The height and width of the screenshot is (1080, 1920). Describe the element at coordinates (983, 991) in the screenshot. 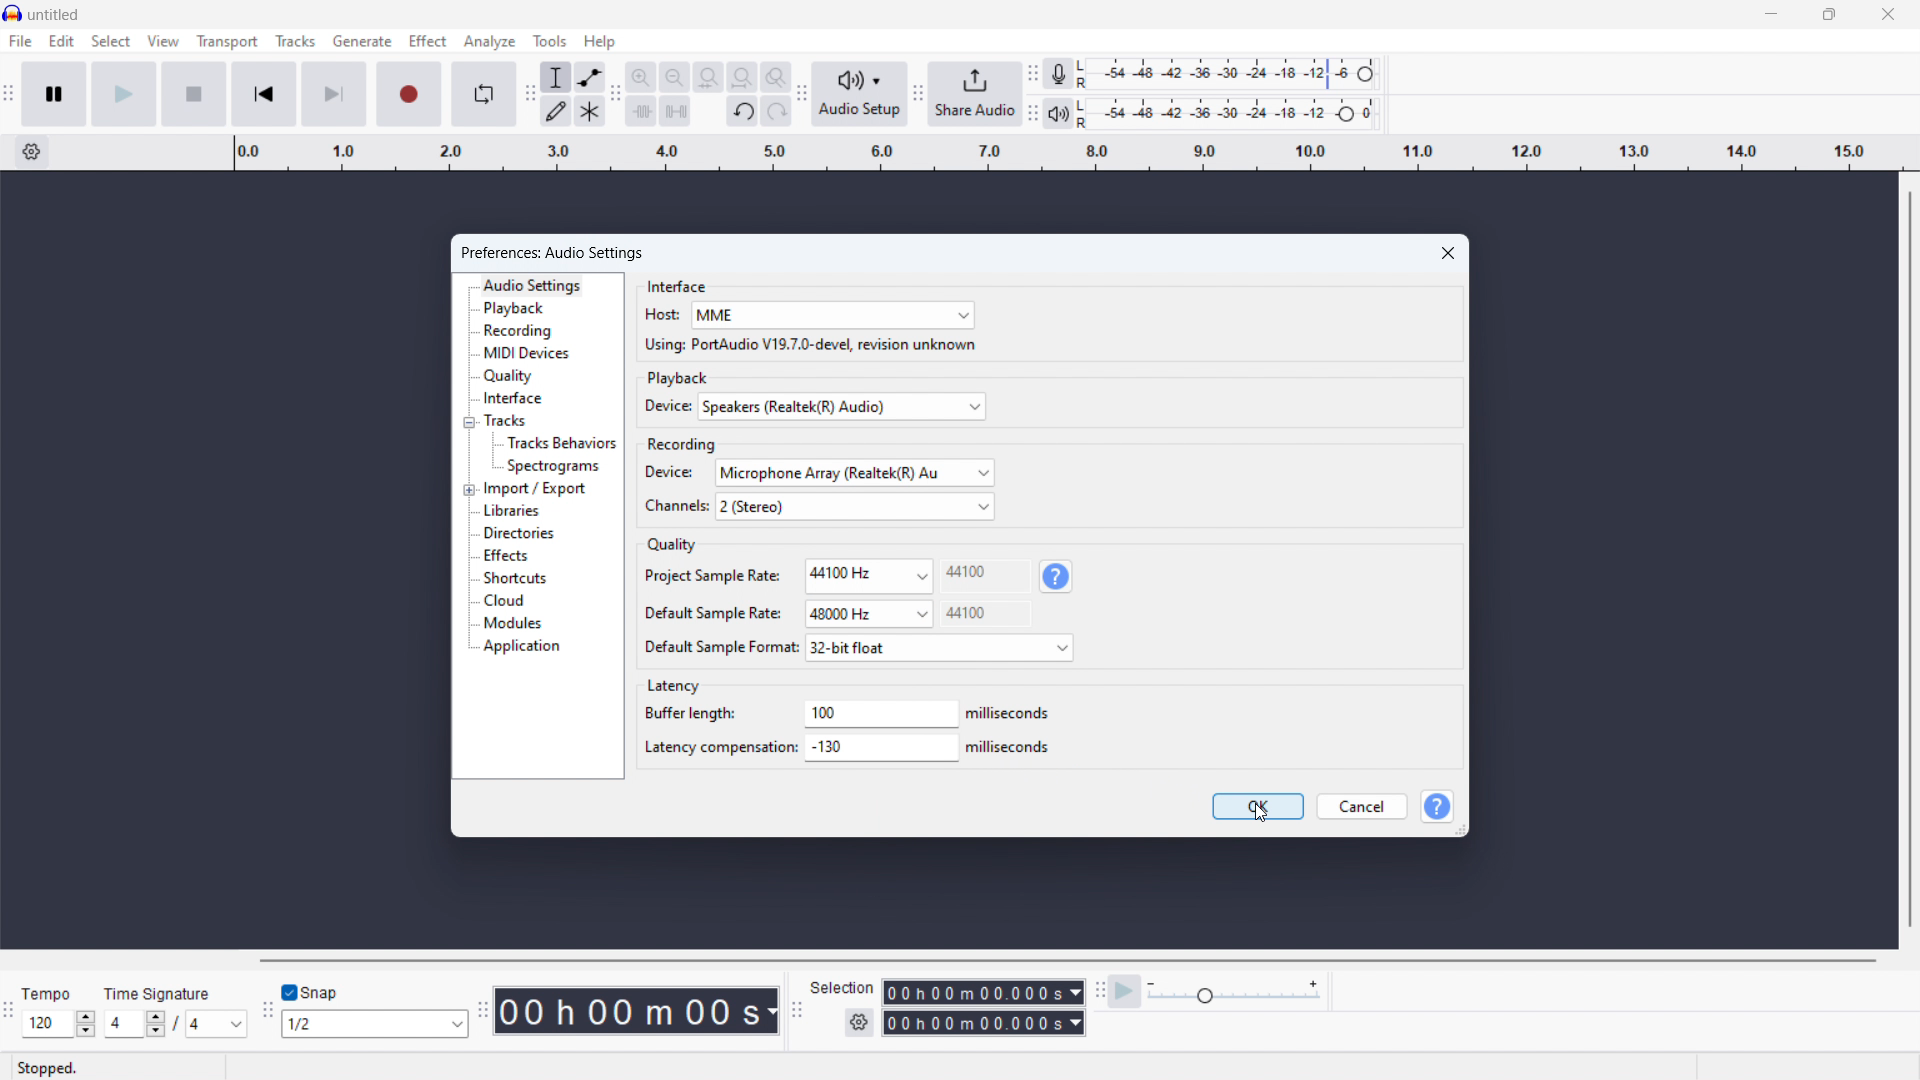

I see `start time` at that location.